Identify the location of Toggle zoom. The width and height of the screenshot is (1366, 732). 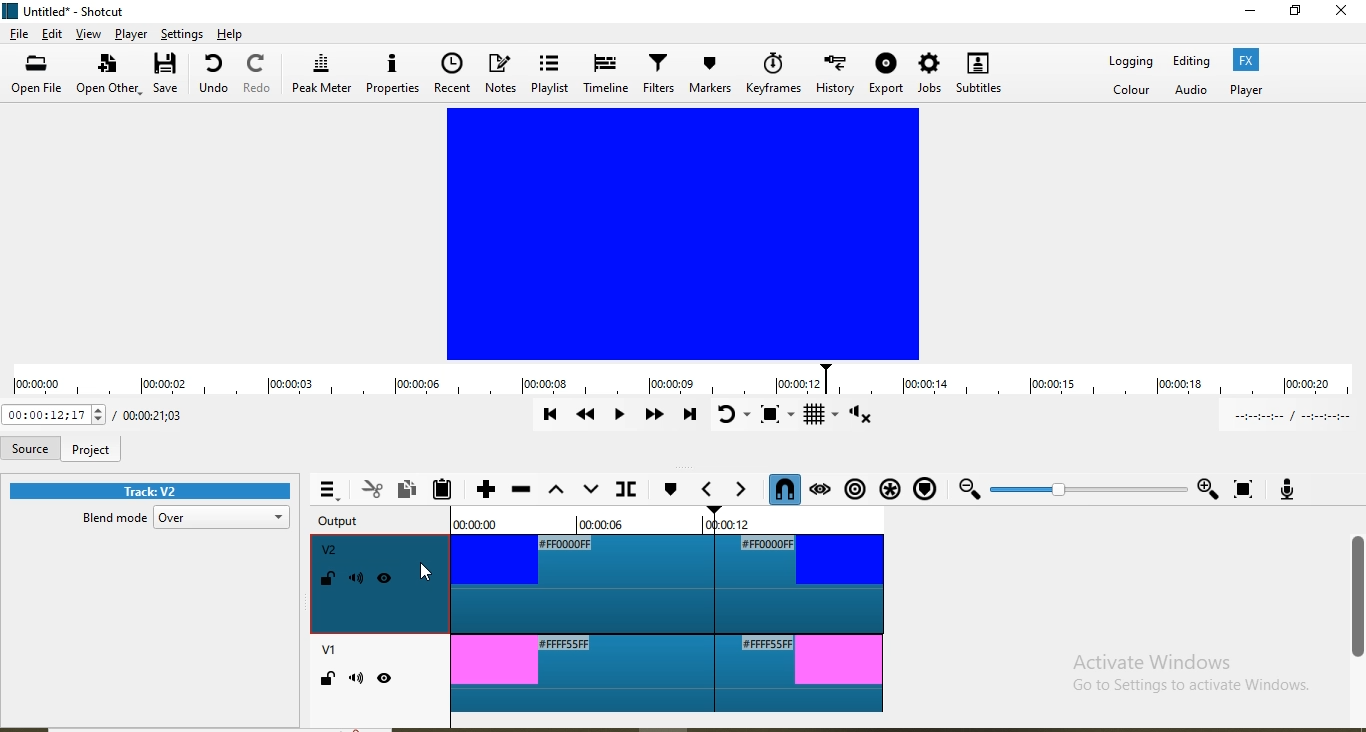
(776, 418).